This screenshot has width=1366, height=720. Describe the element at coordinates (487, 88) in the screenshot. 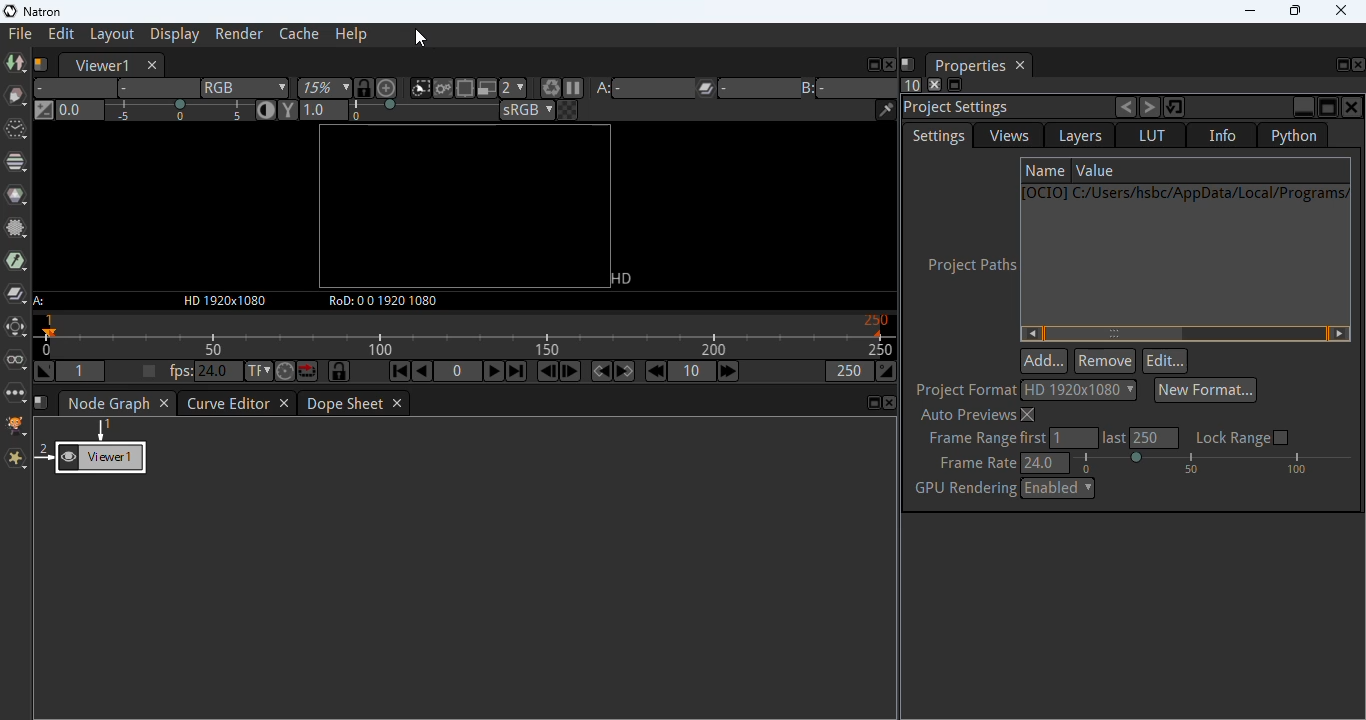

I see `proxy mode` at that location.